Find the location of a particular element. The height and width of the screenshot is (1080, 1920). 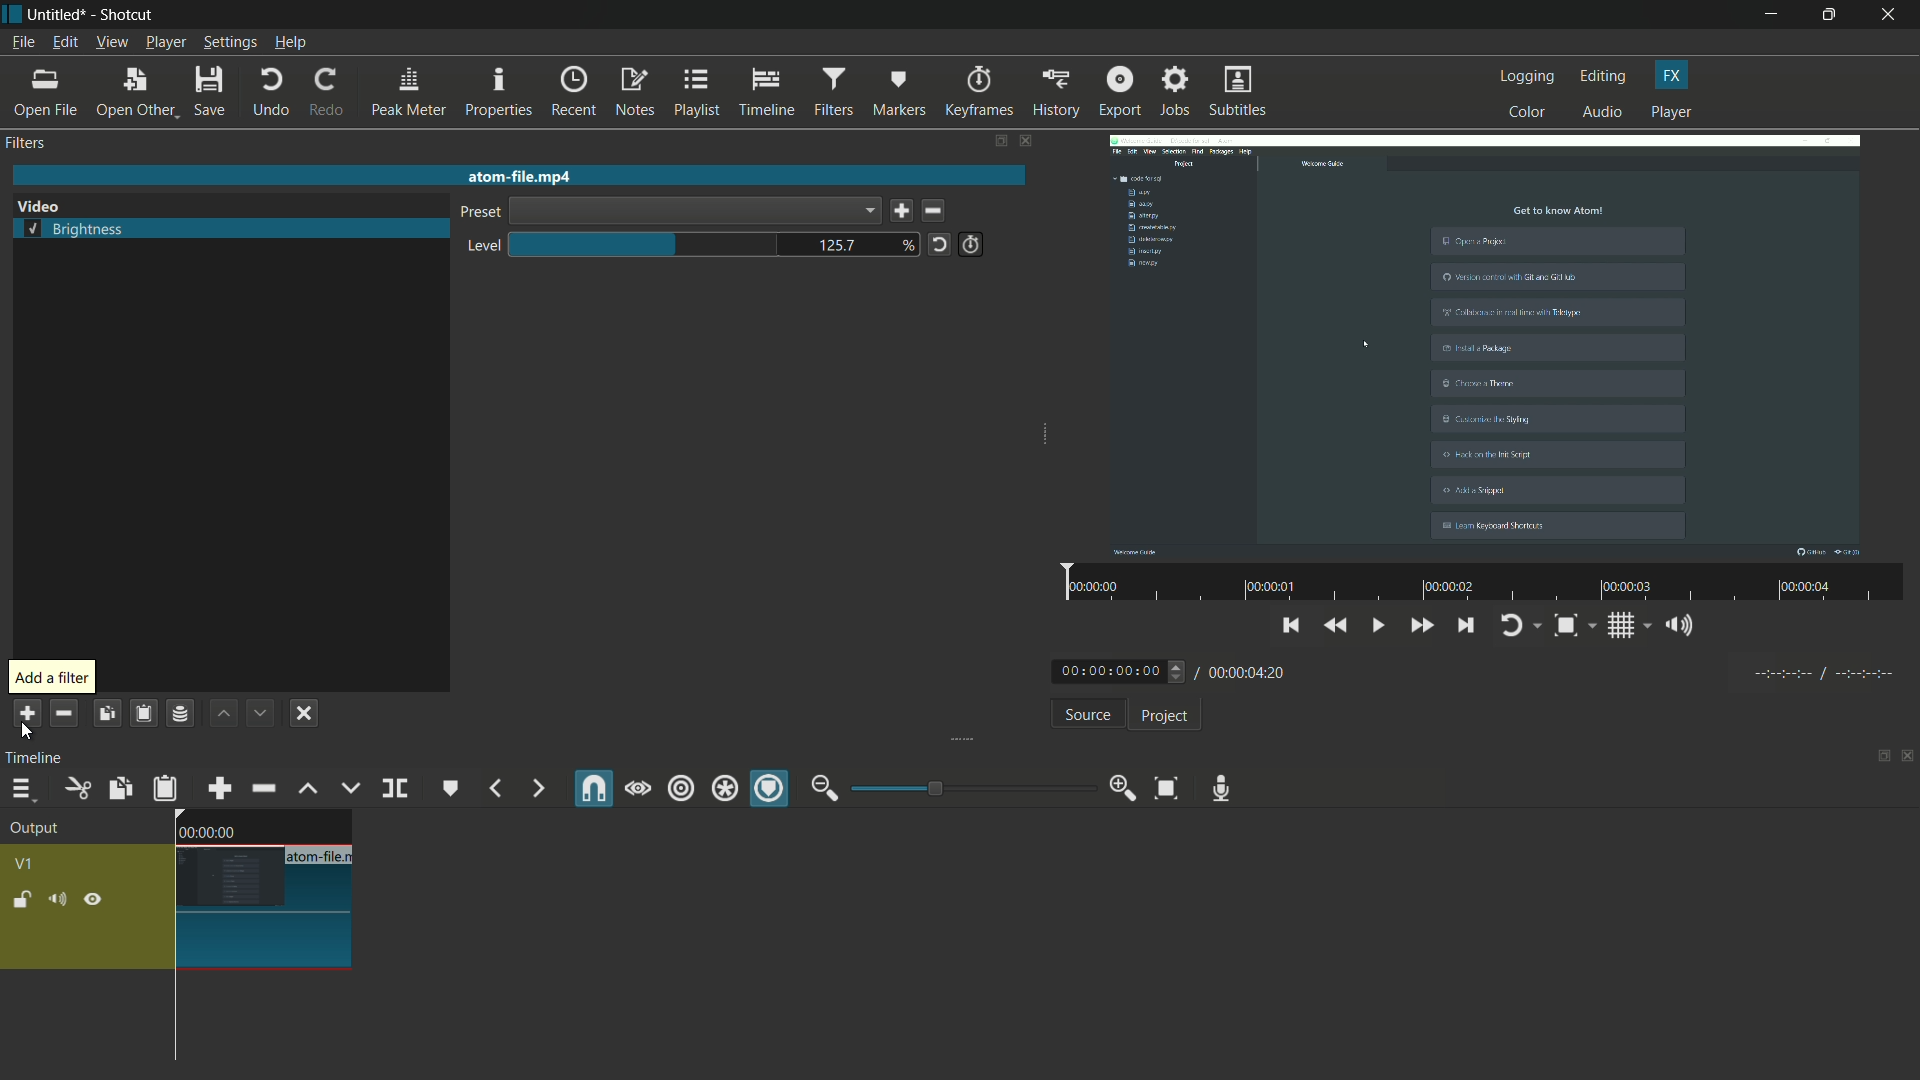

ripple markers is located at coordinates (771, 790).